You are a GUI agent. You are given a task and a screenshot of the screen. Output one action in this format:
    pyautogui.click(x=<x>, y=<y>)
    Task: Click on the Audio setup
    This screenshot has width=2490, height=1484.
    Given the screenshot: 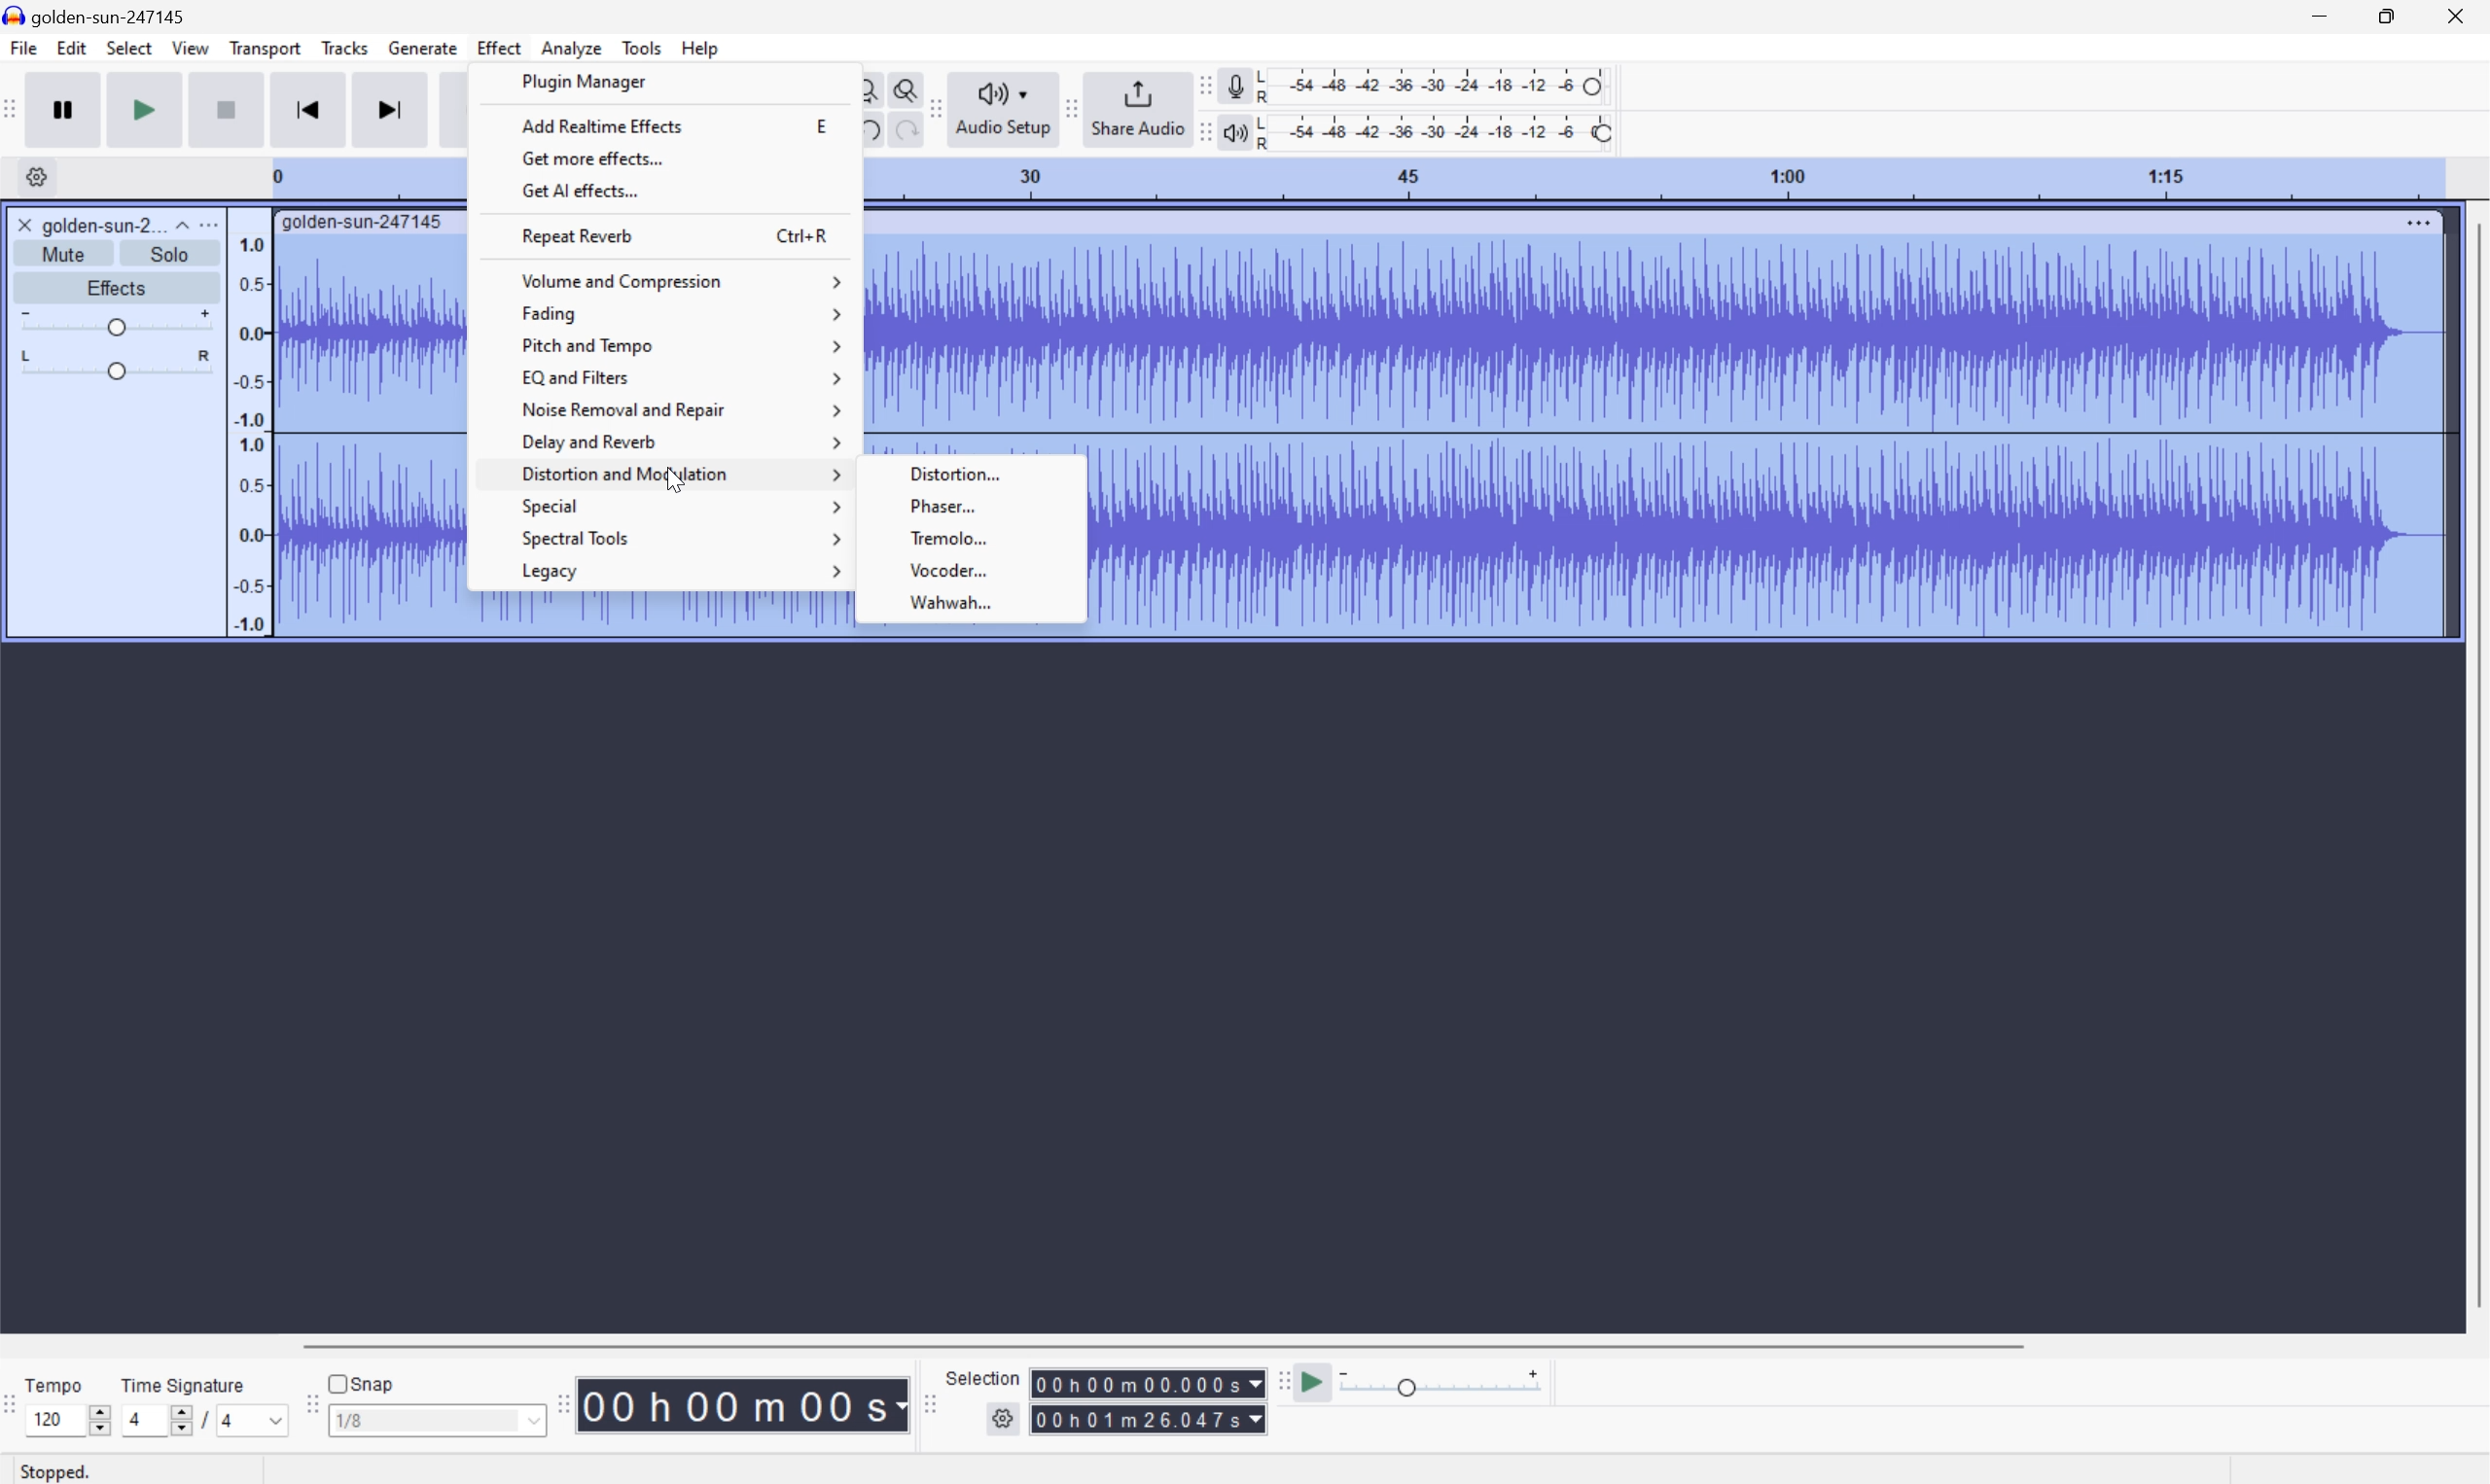 What is the action you would take?
    pyautogui.click(x=1004, y=110)
    